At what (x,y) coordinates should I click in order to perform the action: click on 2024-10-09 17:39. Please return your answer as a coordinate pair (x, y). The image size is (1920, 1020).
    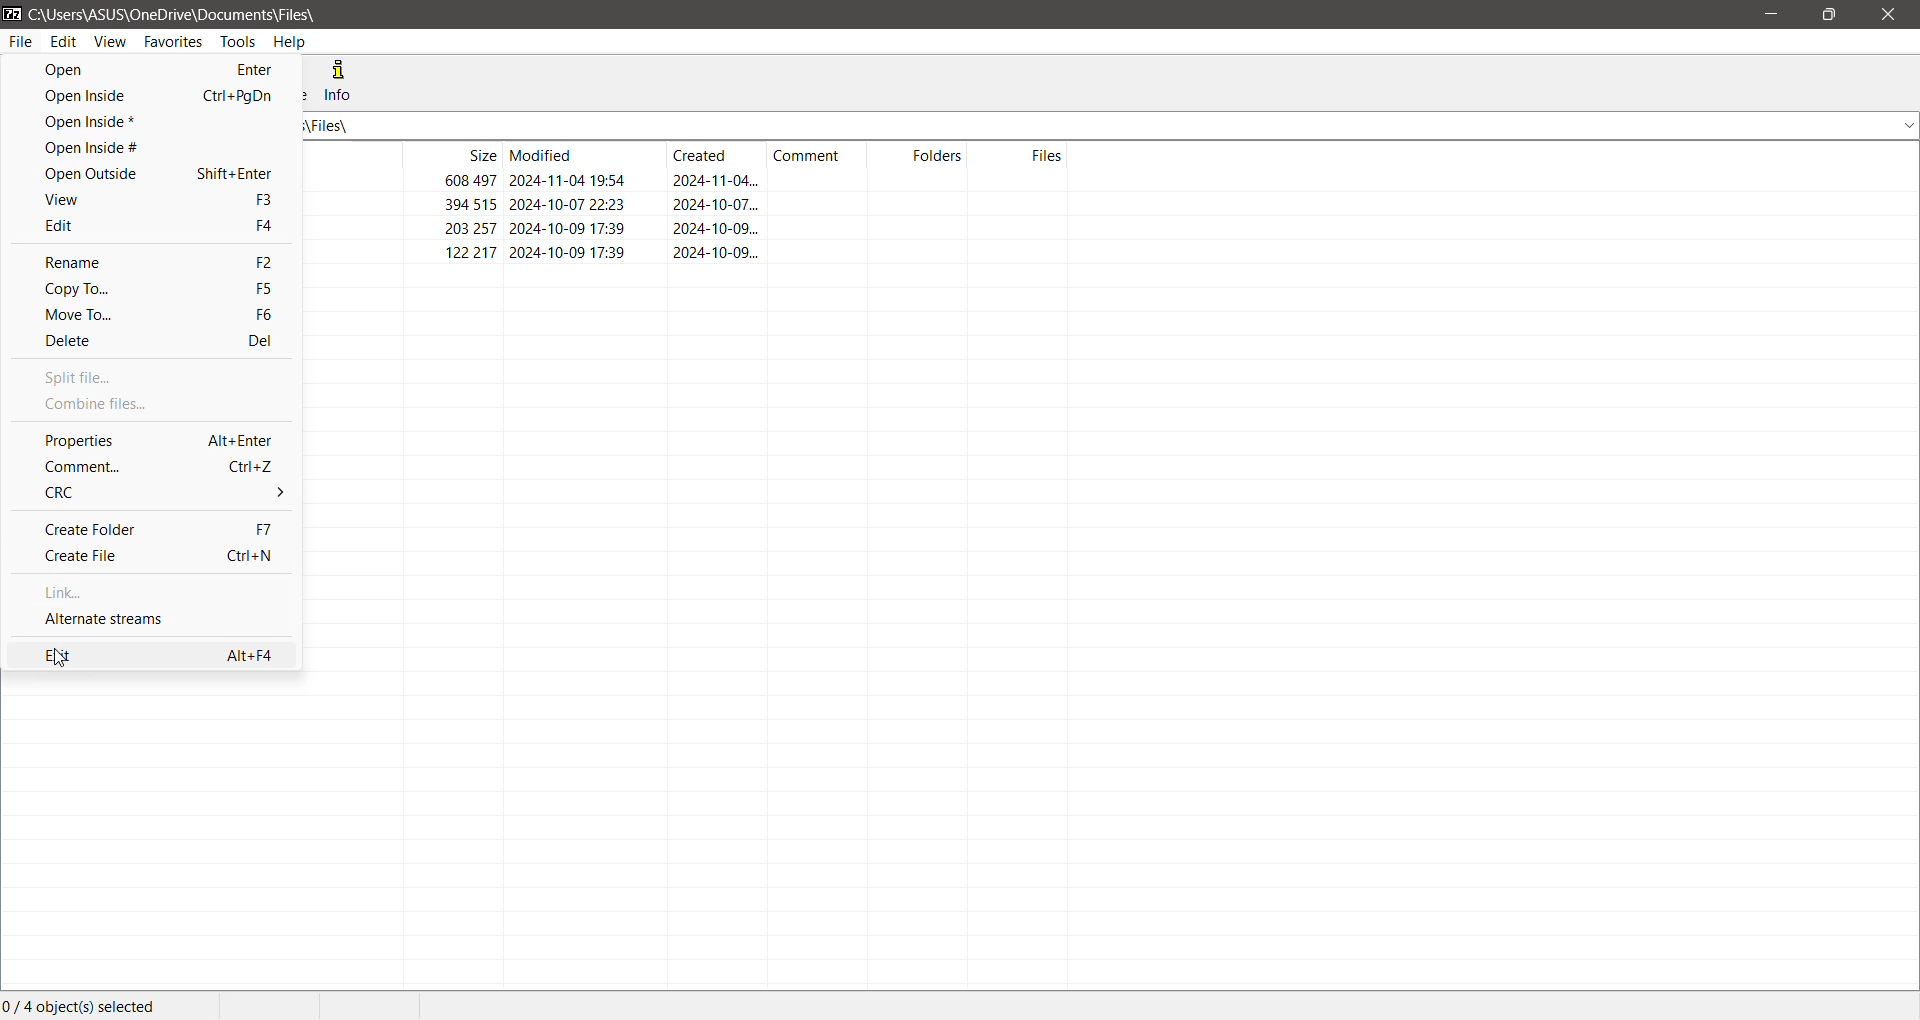
    Looking at the image, I should click on (573, 254).